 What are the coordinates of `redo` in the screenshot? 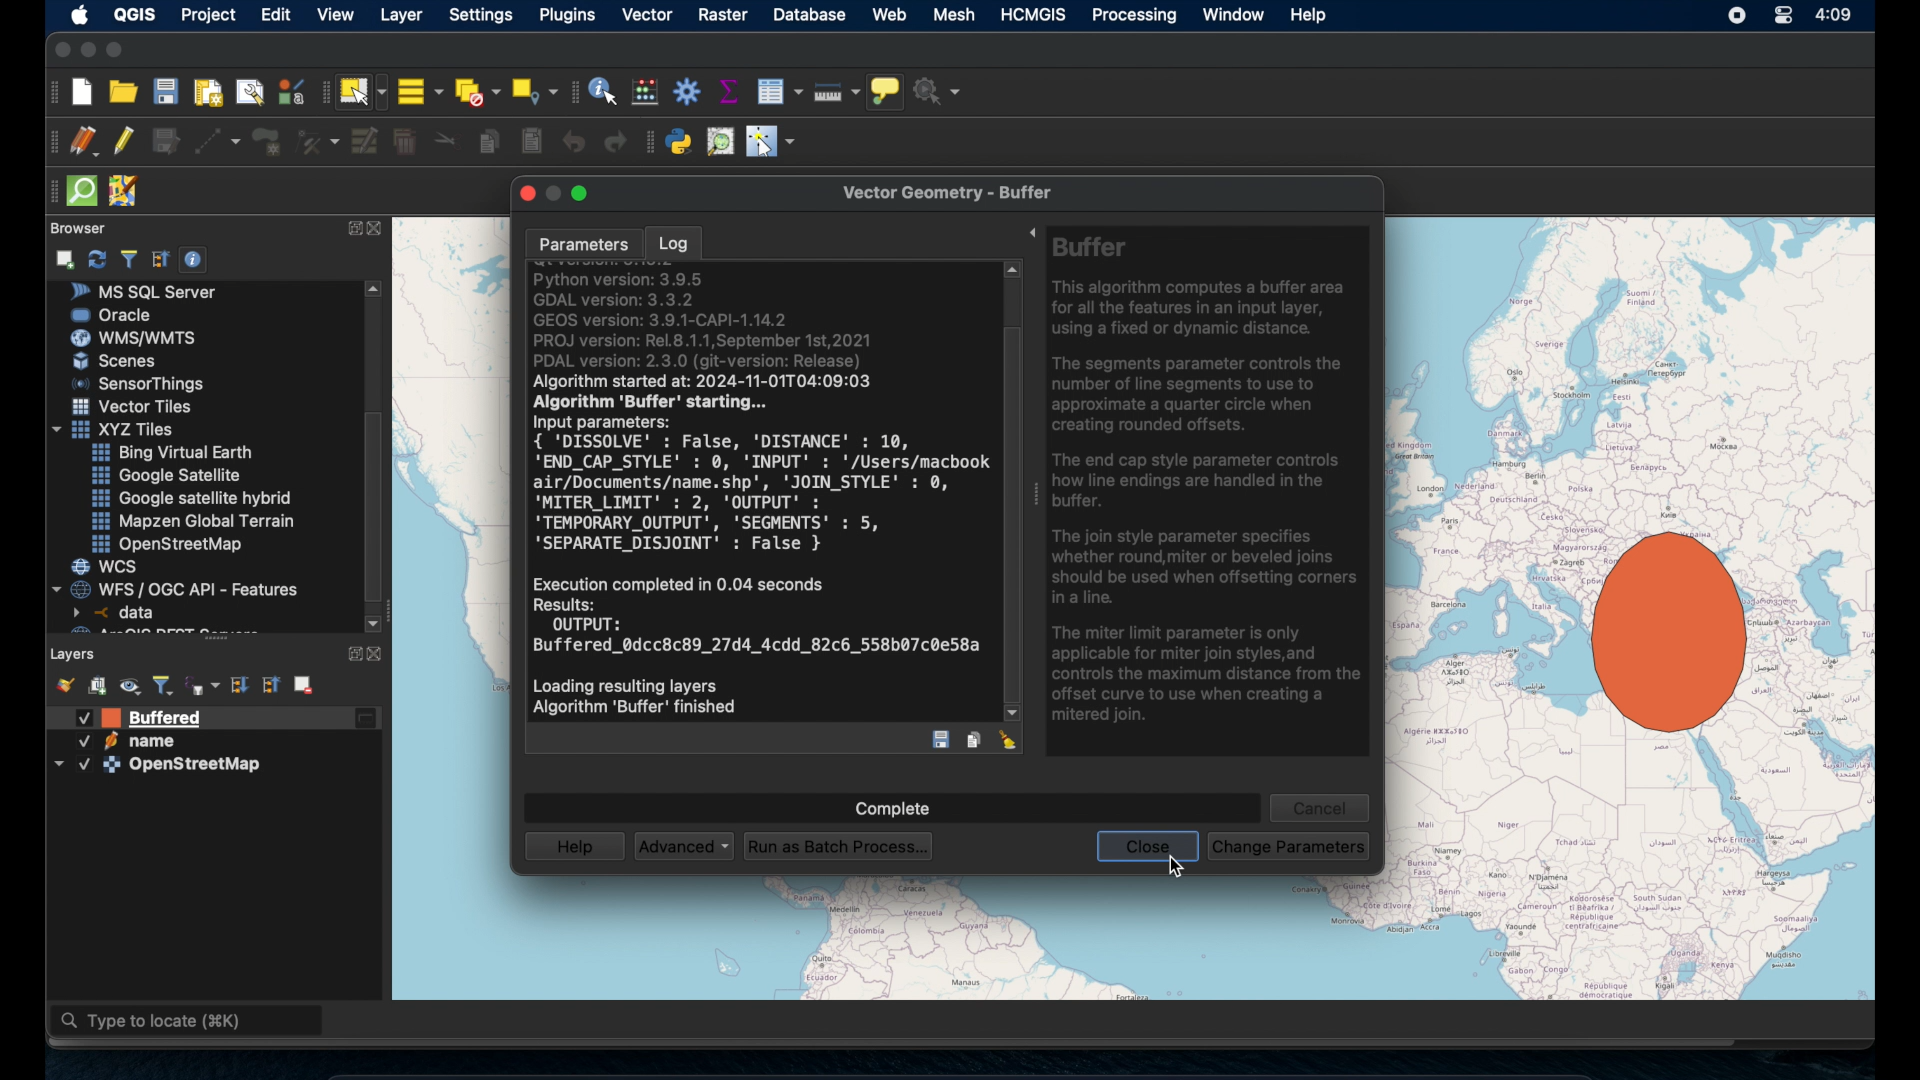 It's located at (610, 144).